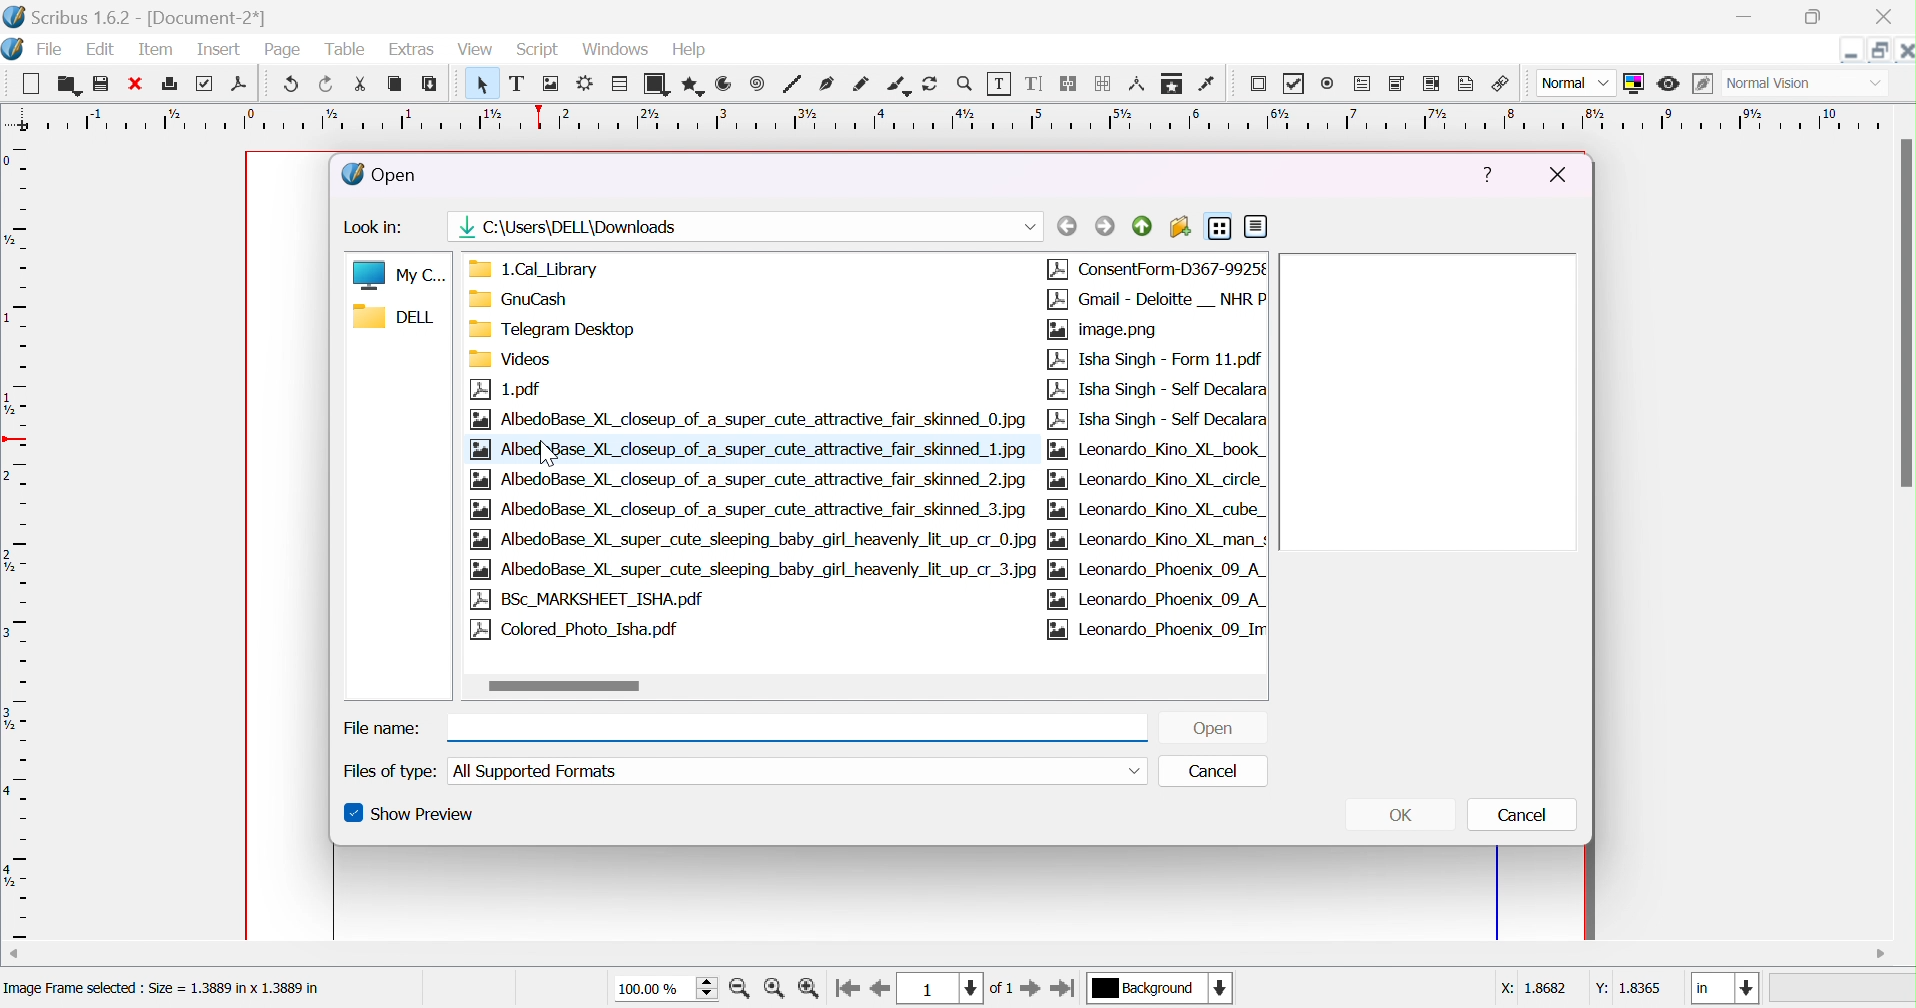 The height and width of the screenshot is (1008, 1916). Describe the element at coordinates (399, 275) in the screenshot. I see `My C...` at that location.